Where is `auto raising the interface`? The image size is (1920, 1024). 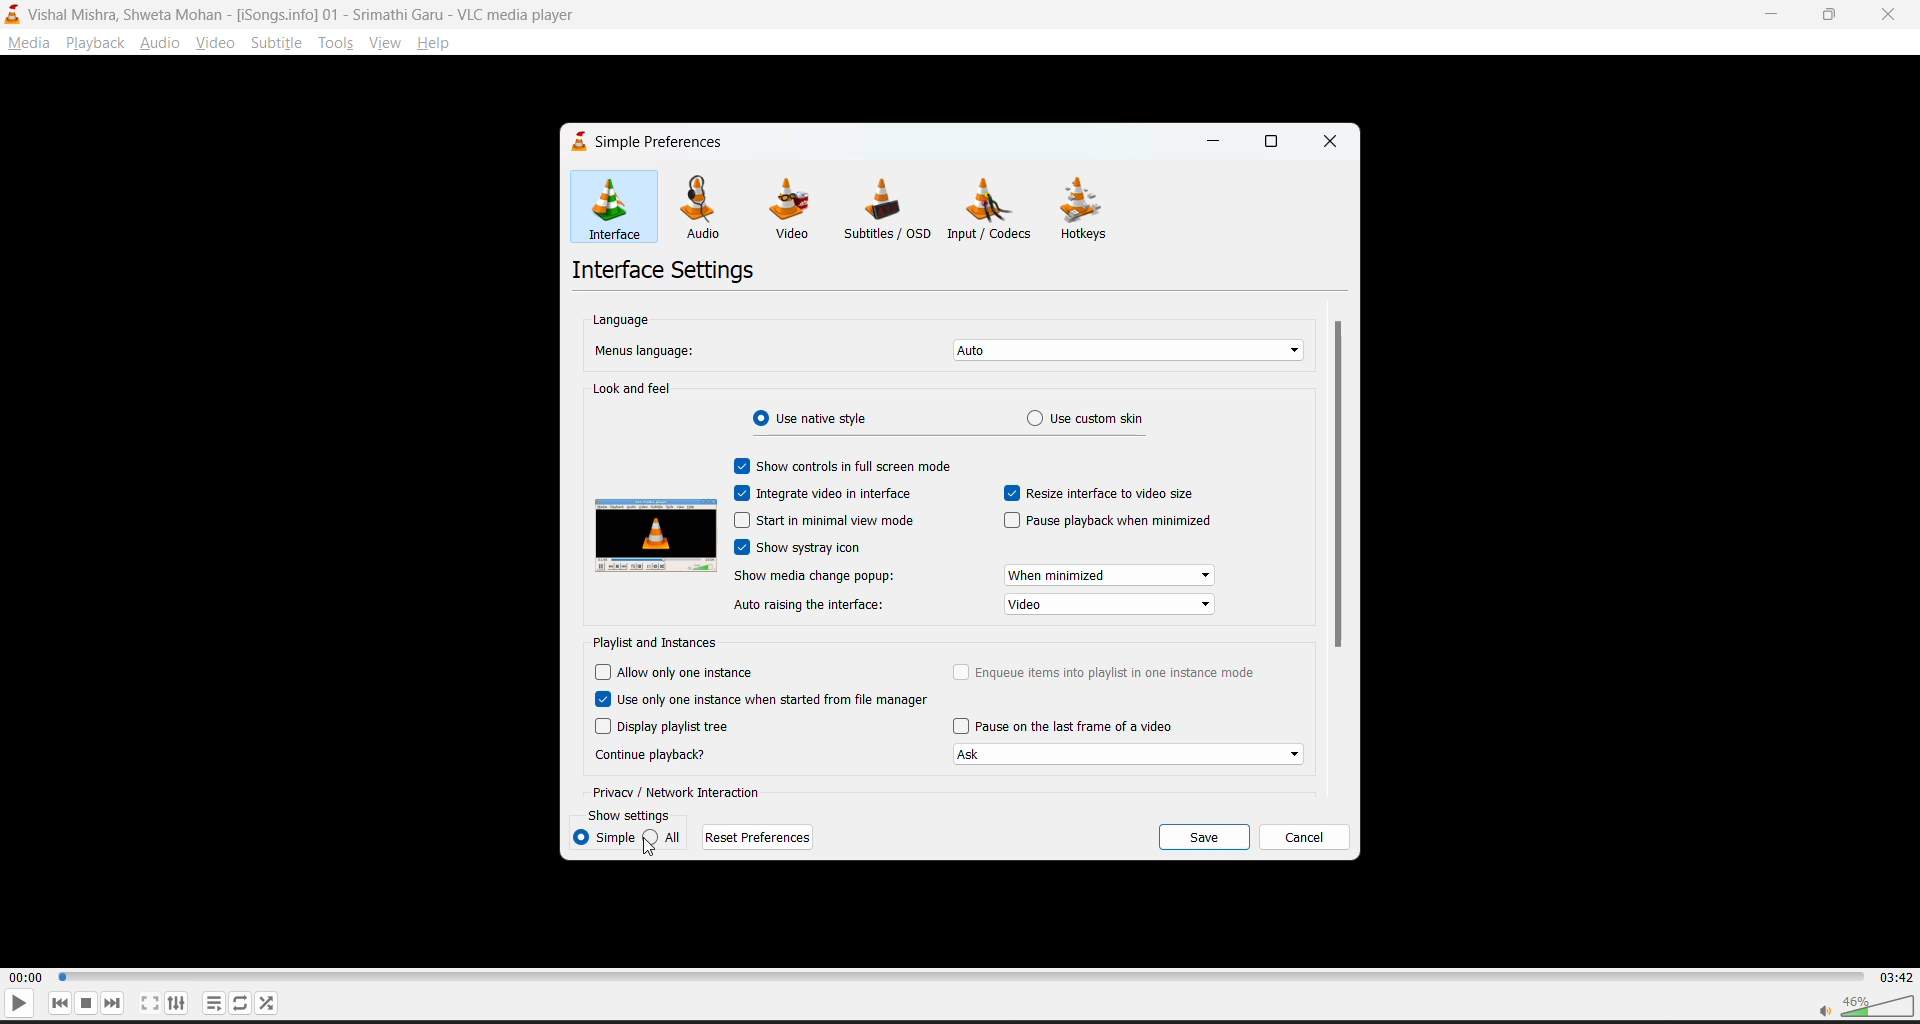
auto raising the interface is located at coordinates (810, 604).